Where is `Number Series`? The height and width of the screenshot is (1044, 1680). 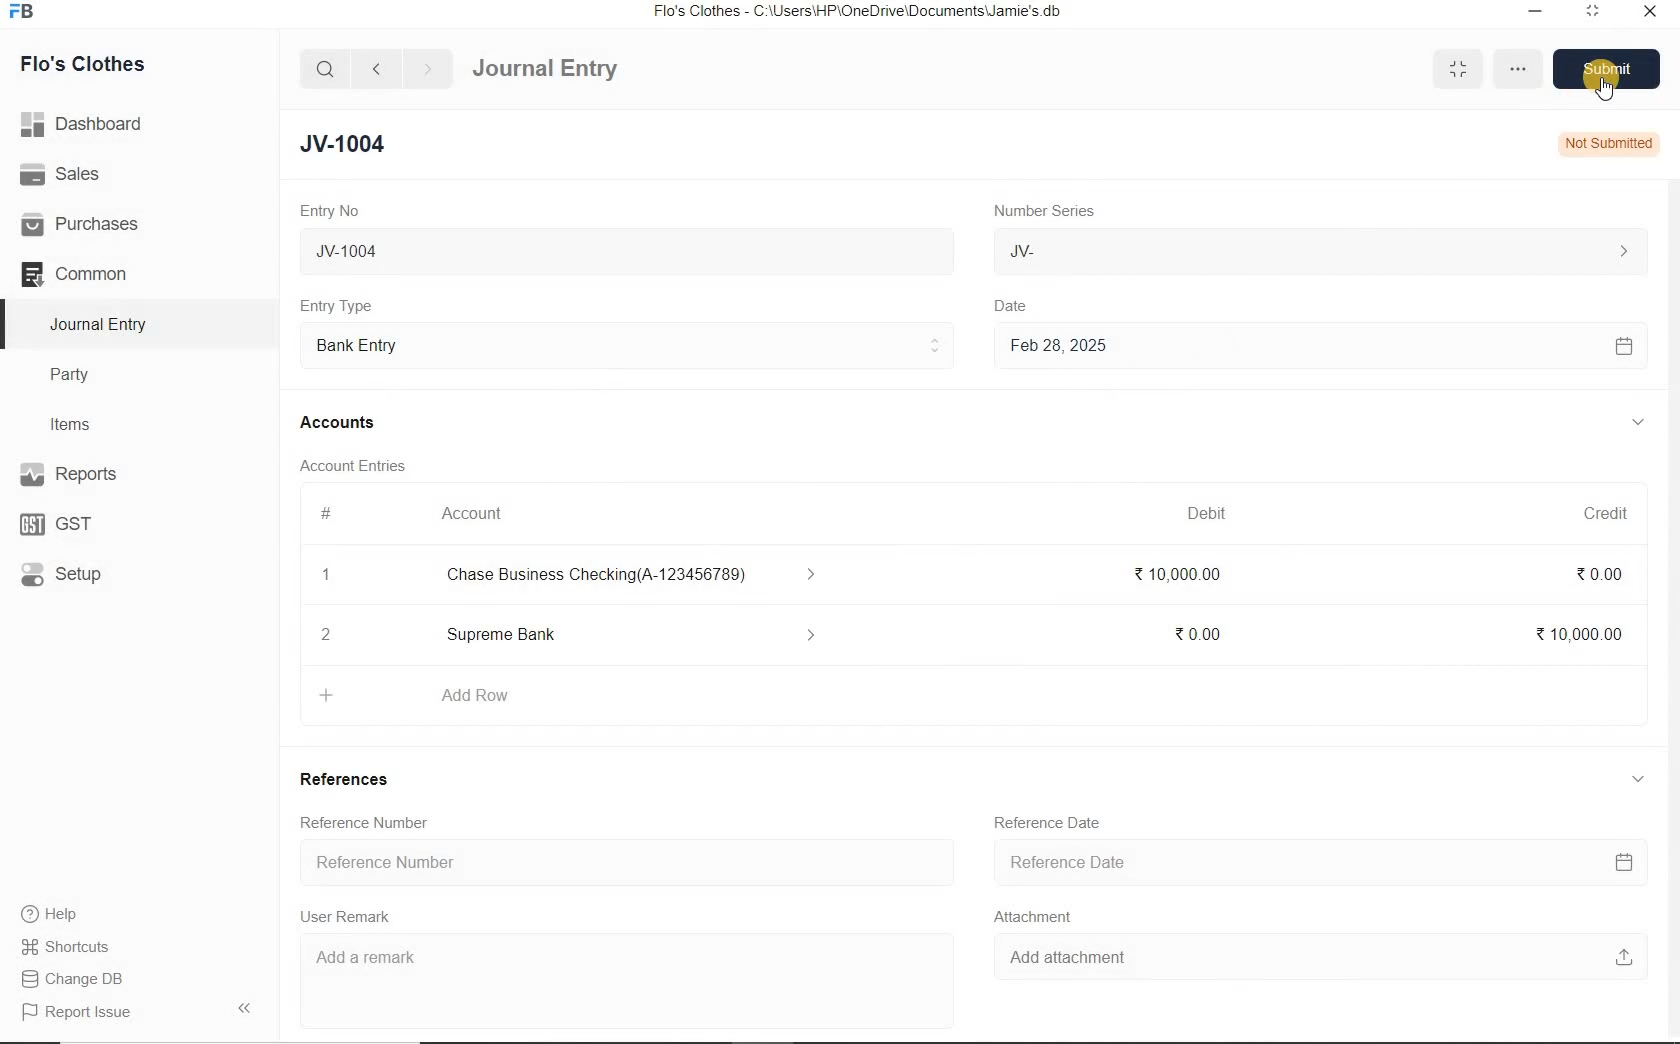 Number Series is located at coordinates (1036, 211).